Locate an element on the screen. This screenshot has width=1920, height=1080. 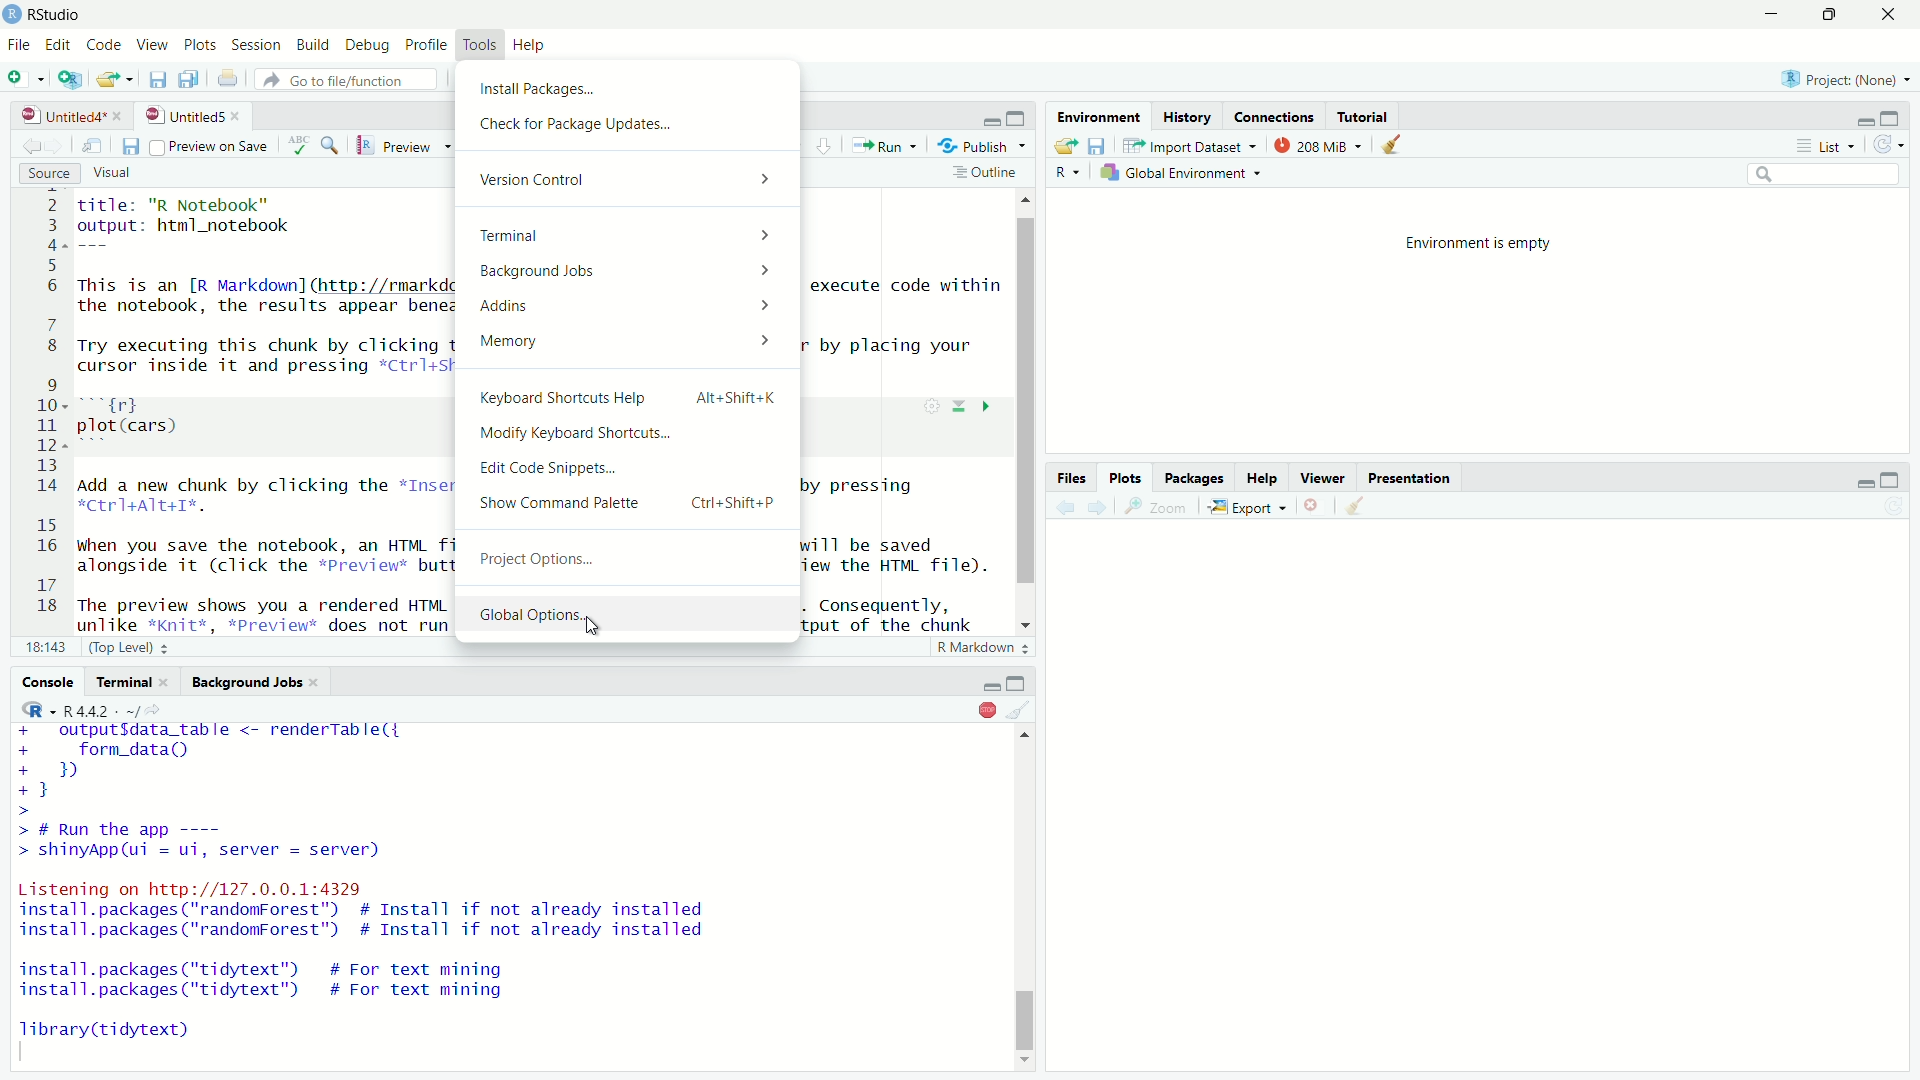
RStudio is located at coordinates (58, 15).